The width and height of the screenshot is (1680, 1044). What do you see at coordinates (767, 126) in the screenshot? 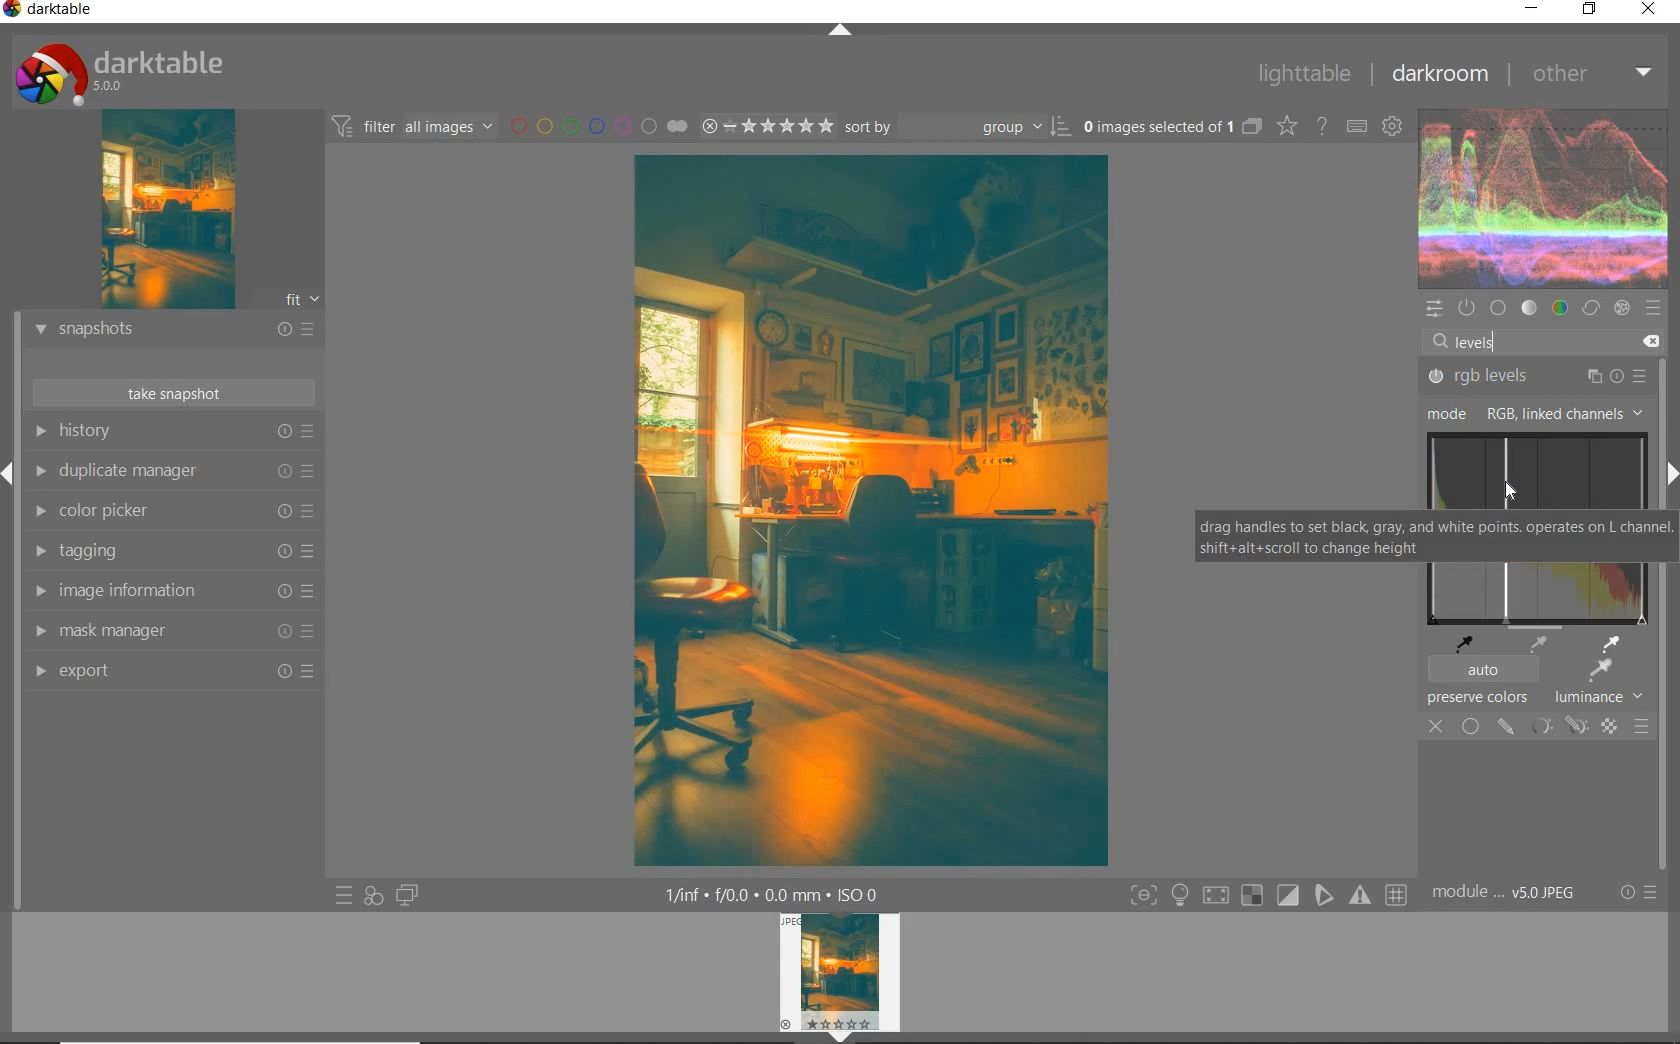
I see `range rating of selected images` at bounding box center [767, 126].